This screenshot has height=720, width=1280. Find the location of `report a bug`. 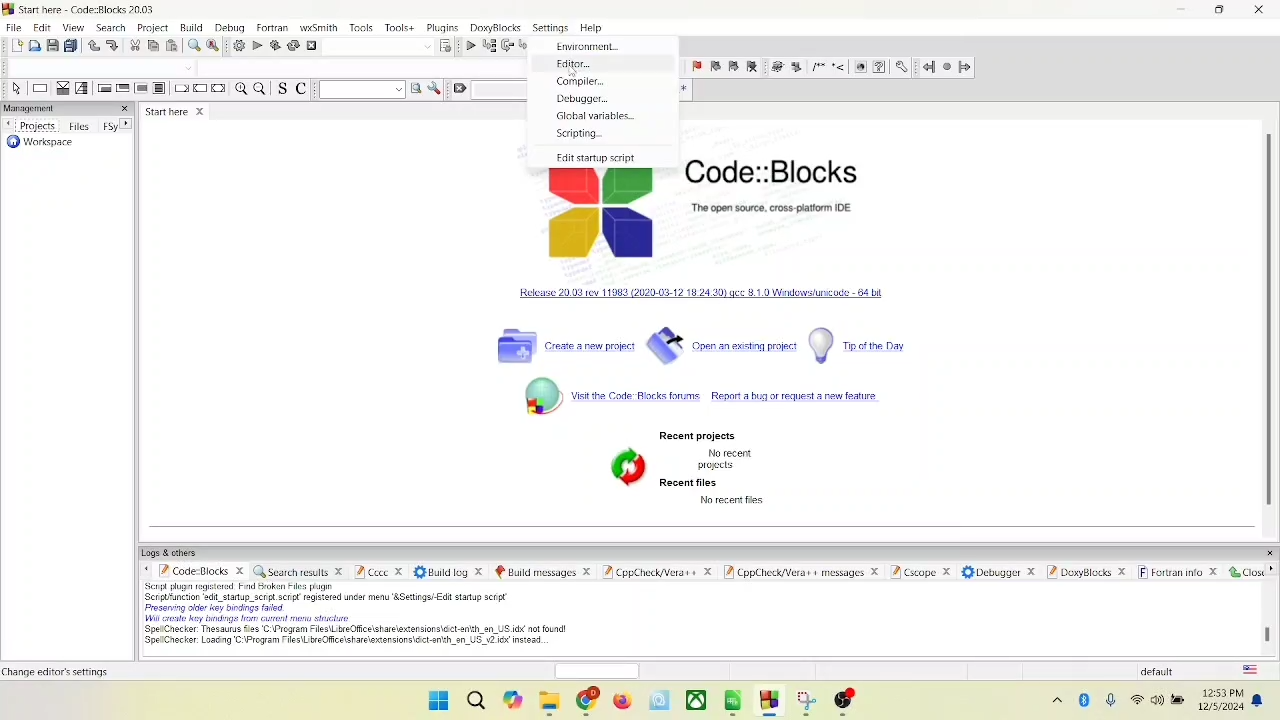

report a bug is located at coordinates (745, 398).